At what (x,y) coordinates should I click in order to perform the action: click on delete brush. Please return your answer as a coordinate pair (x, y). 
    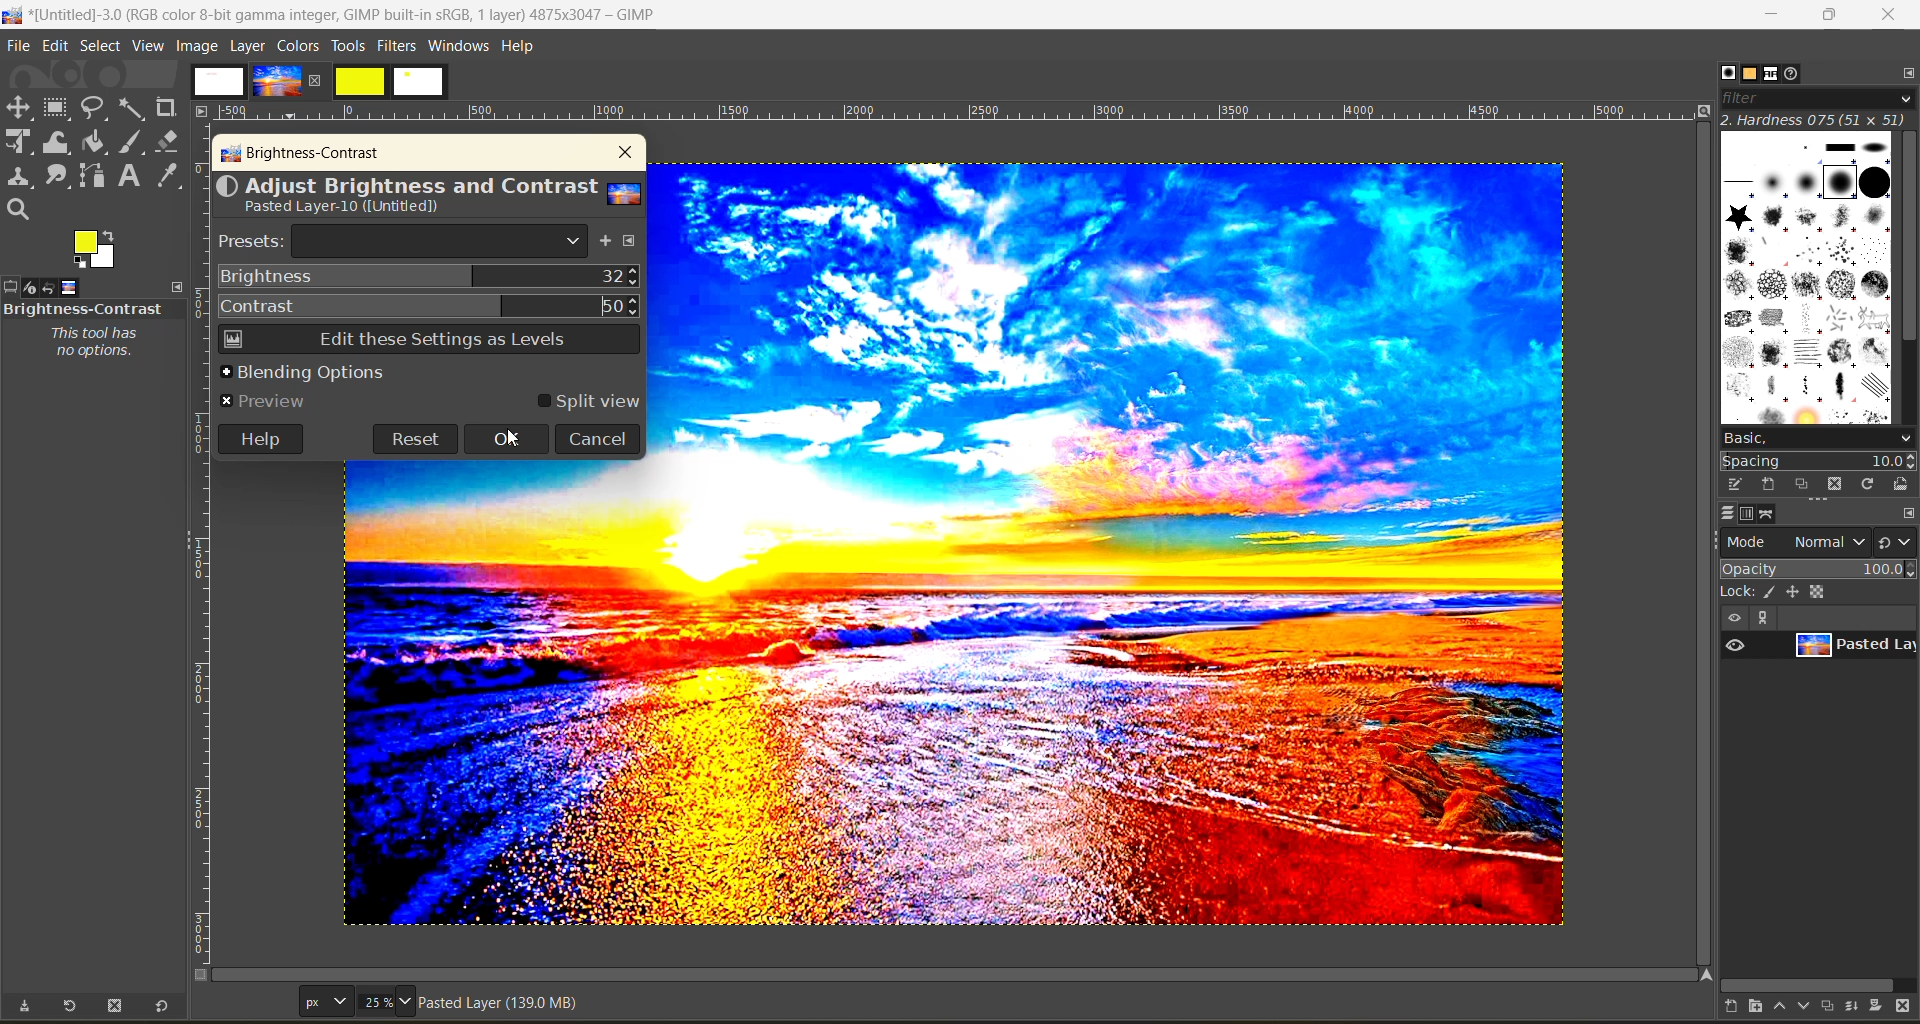
    Looking at the image, I should click on (1839, 486).